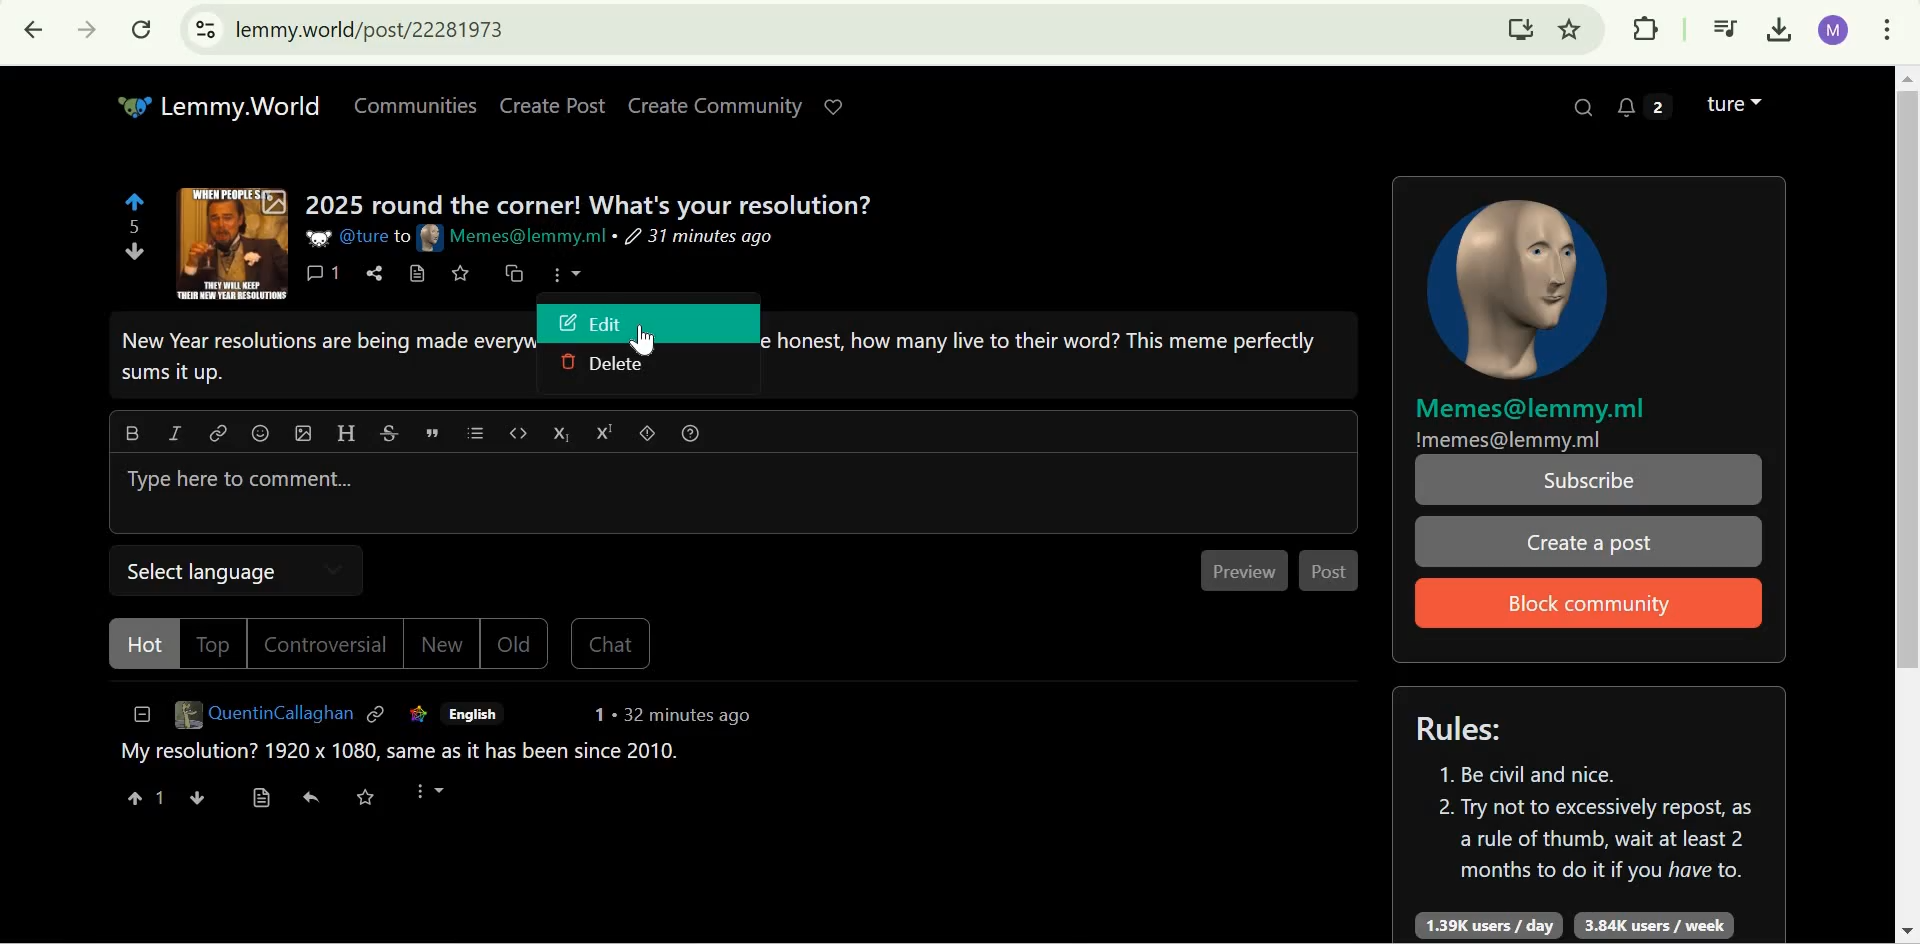 The height and width of the screenshot is (944, 1920). Describe the element at coordinates (1900, 501) in the screenshot. I see `Scrollbar` at that location.